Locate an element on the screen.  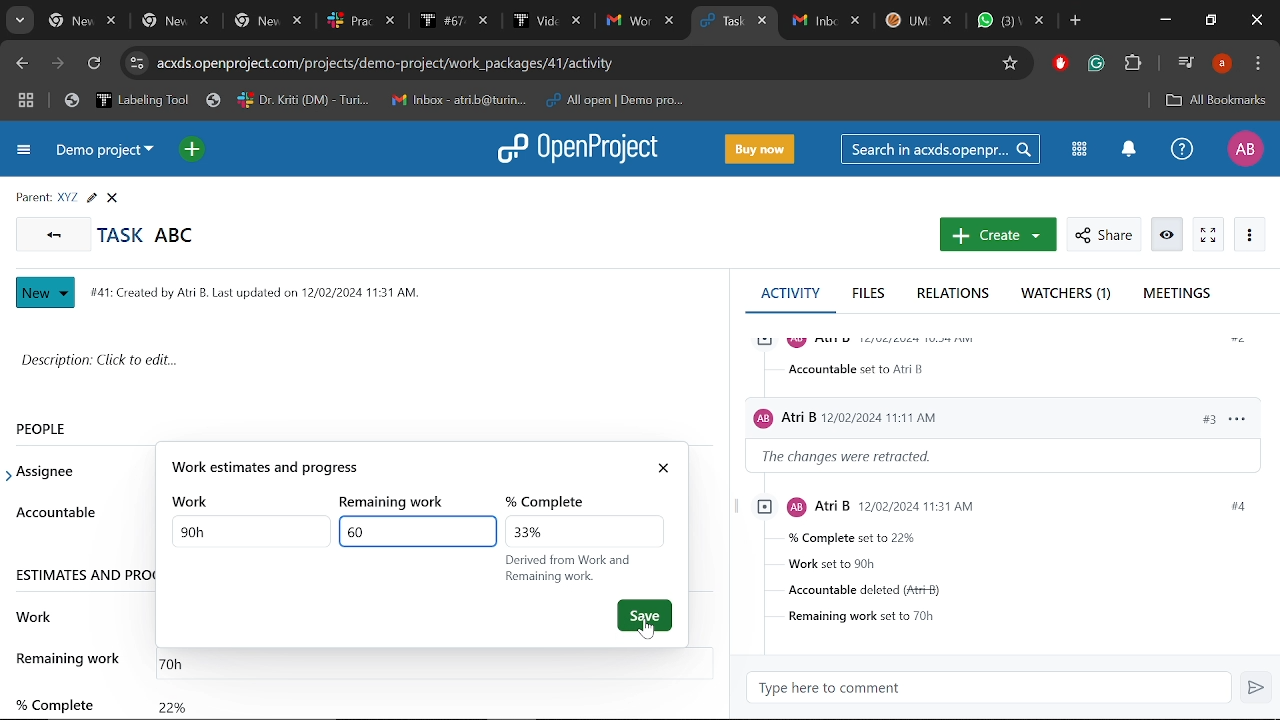
assignee is located at coordinates (51, 472).